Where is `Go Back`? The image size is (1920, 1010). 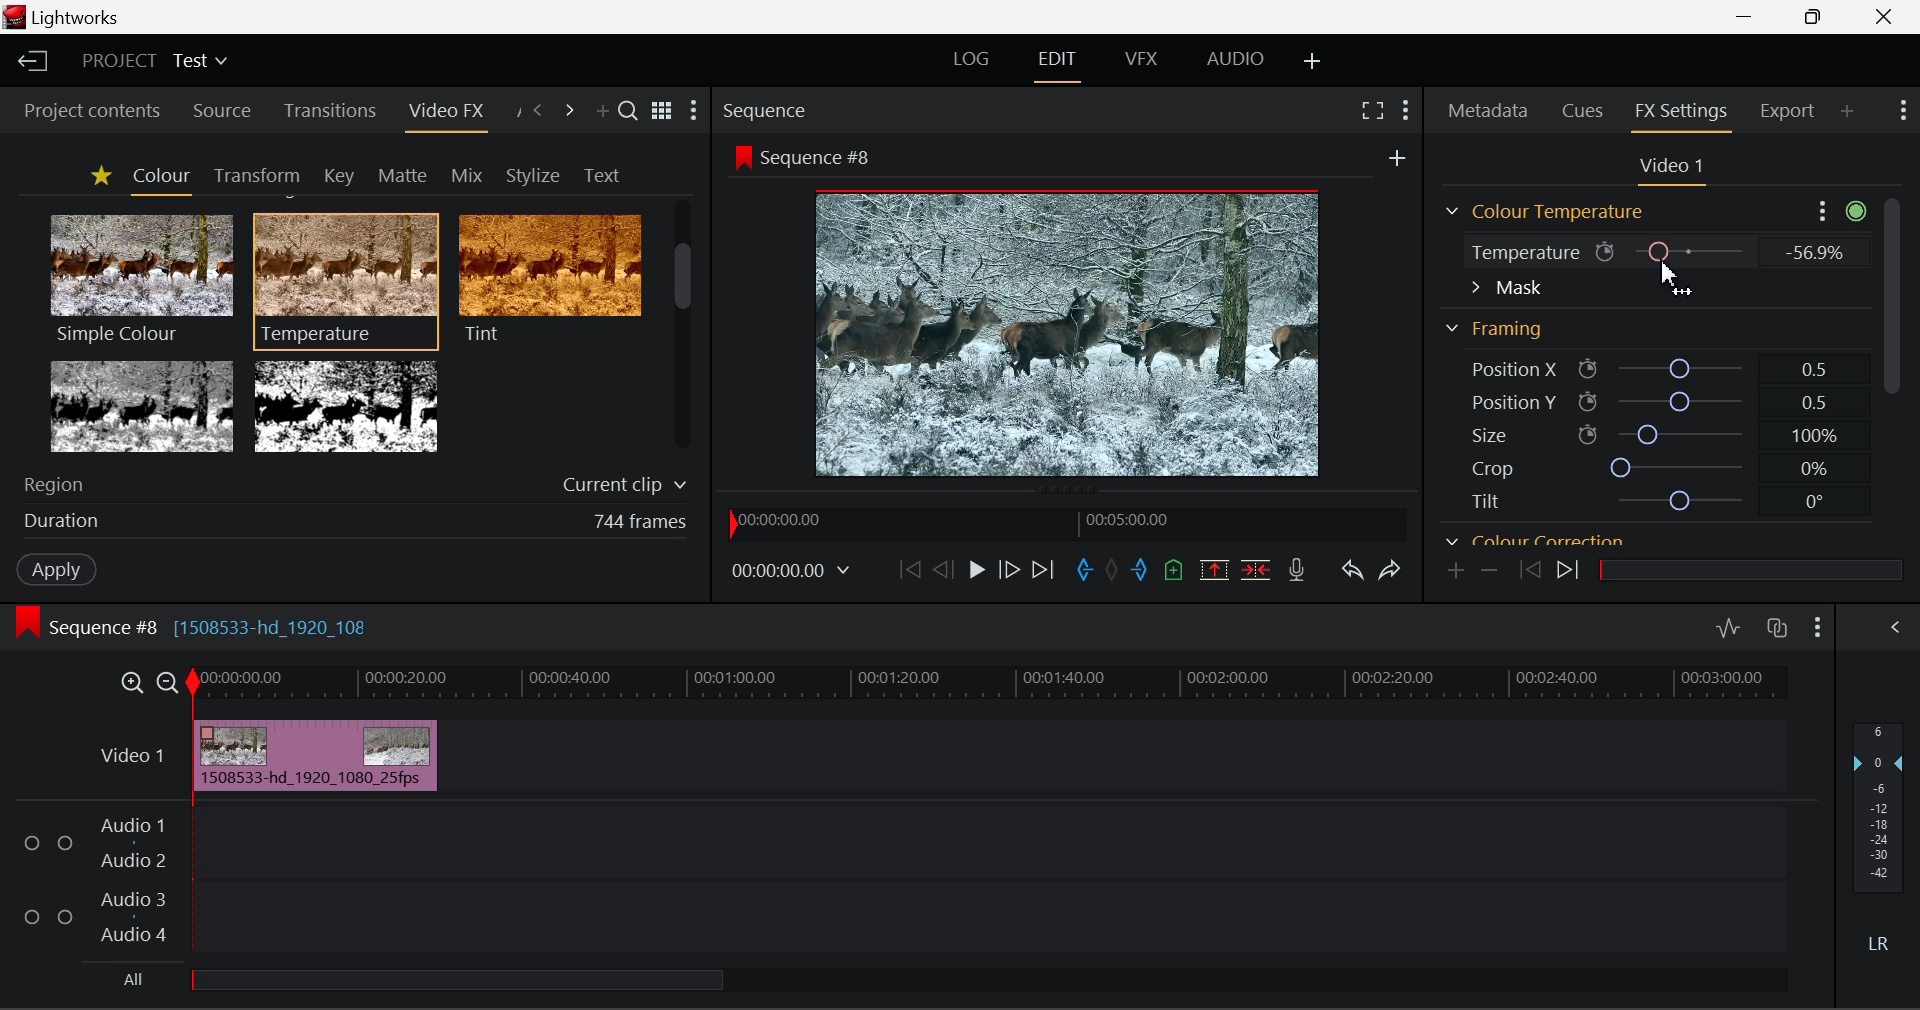 Go Back is located at coordinates (943, 570).